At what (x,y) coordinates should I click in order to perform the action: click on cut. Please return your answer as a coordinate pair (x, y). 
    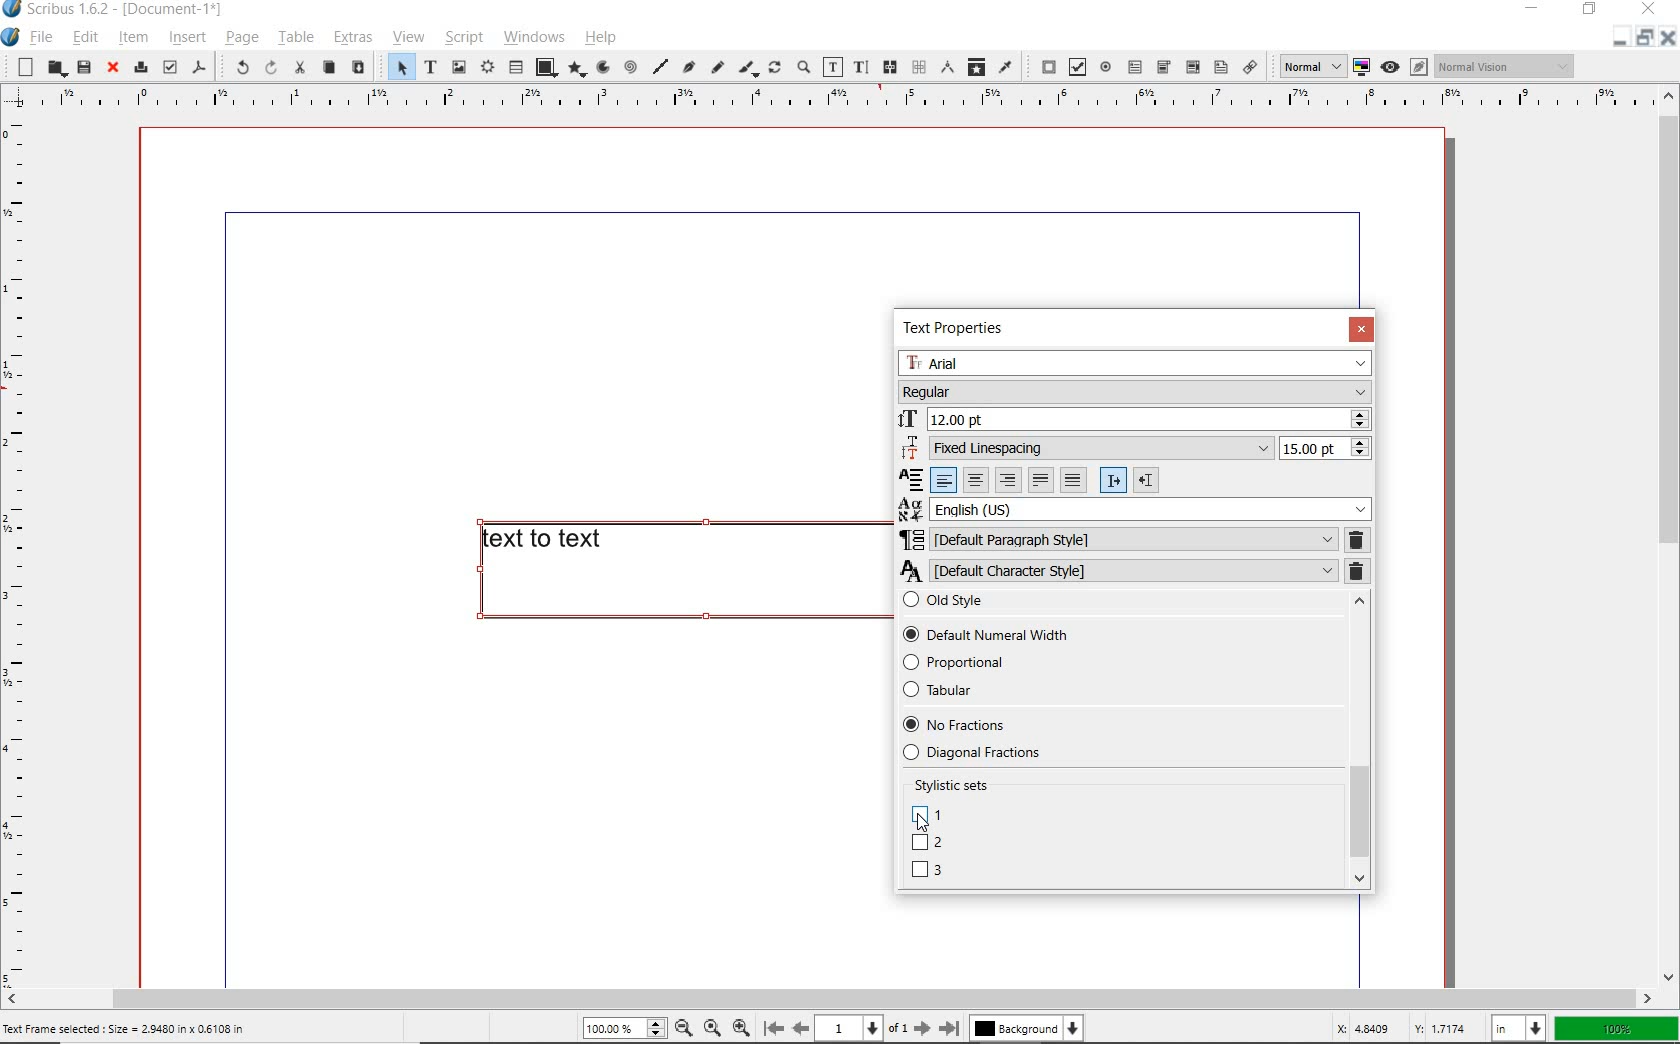
    Looking at the image, I should click on (299, 68).